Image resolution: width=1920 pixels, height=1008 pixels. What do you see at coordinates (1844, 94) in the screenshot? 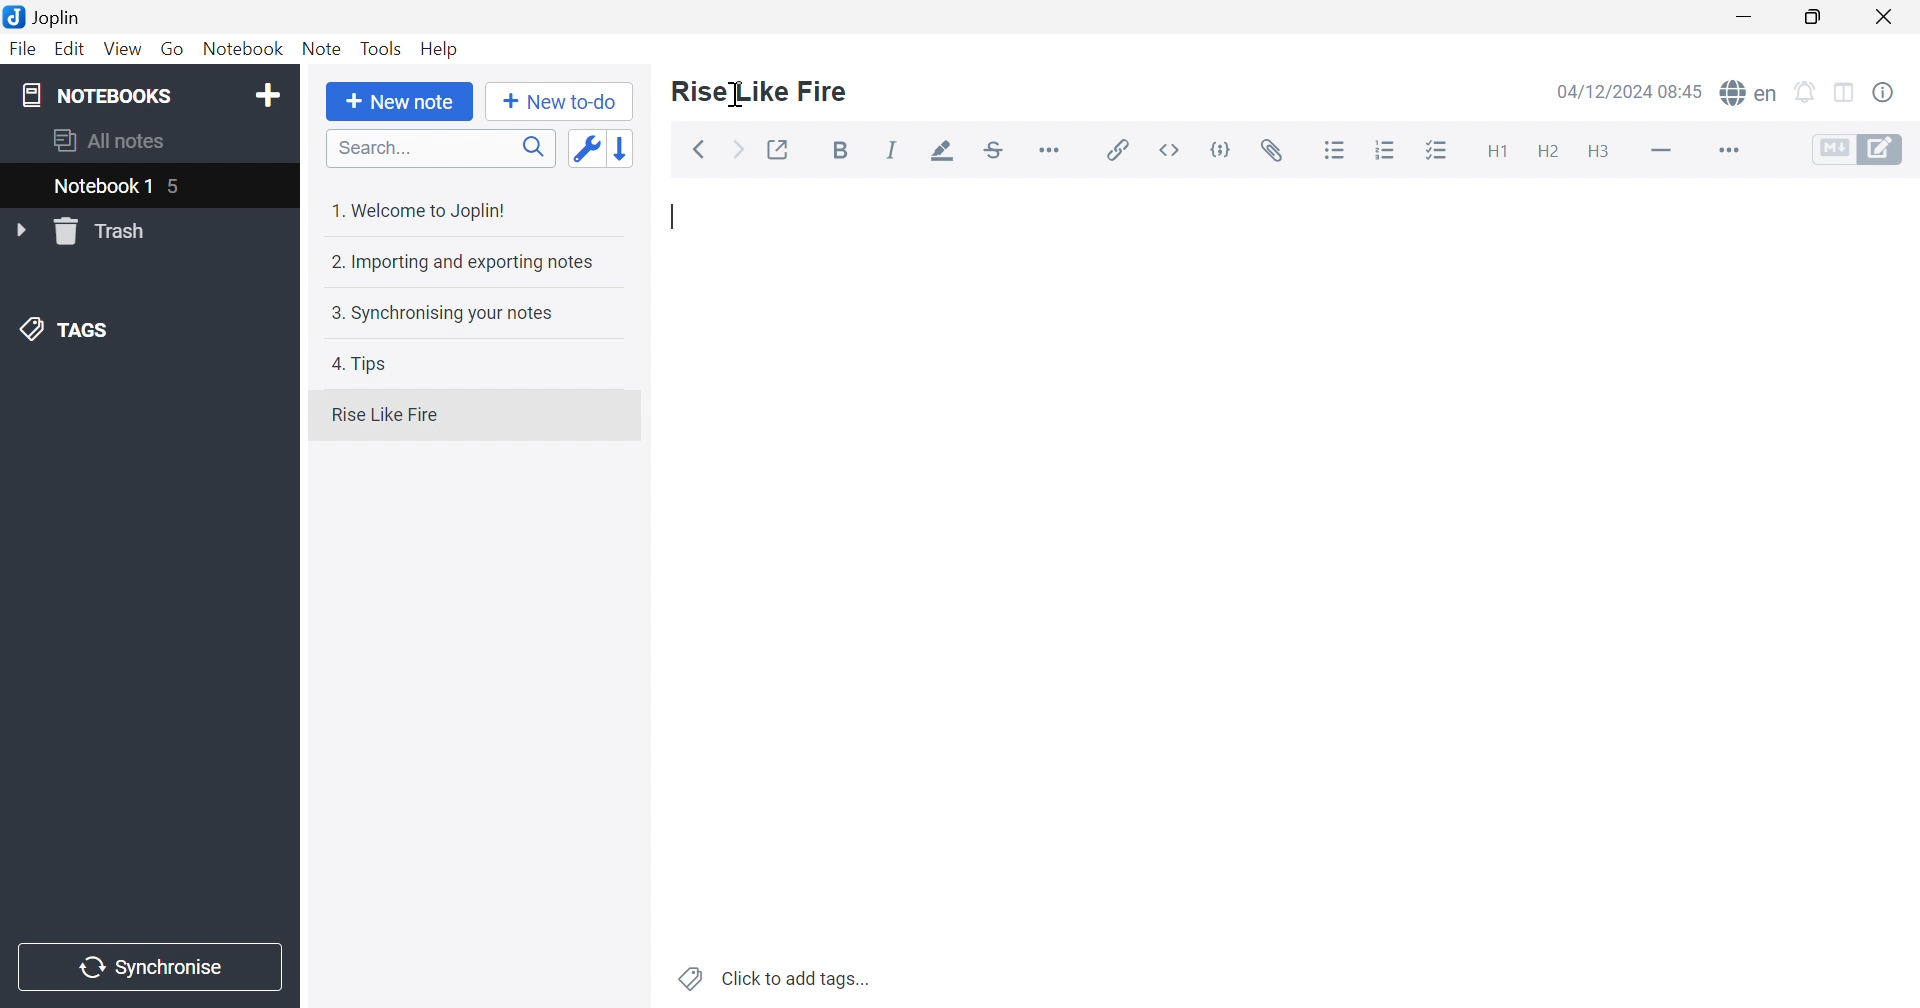
I see `Toggle editors layout` at bounding box center [1844, 94].